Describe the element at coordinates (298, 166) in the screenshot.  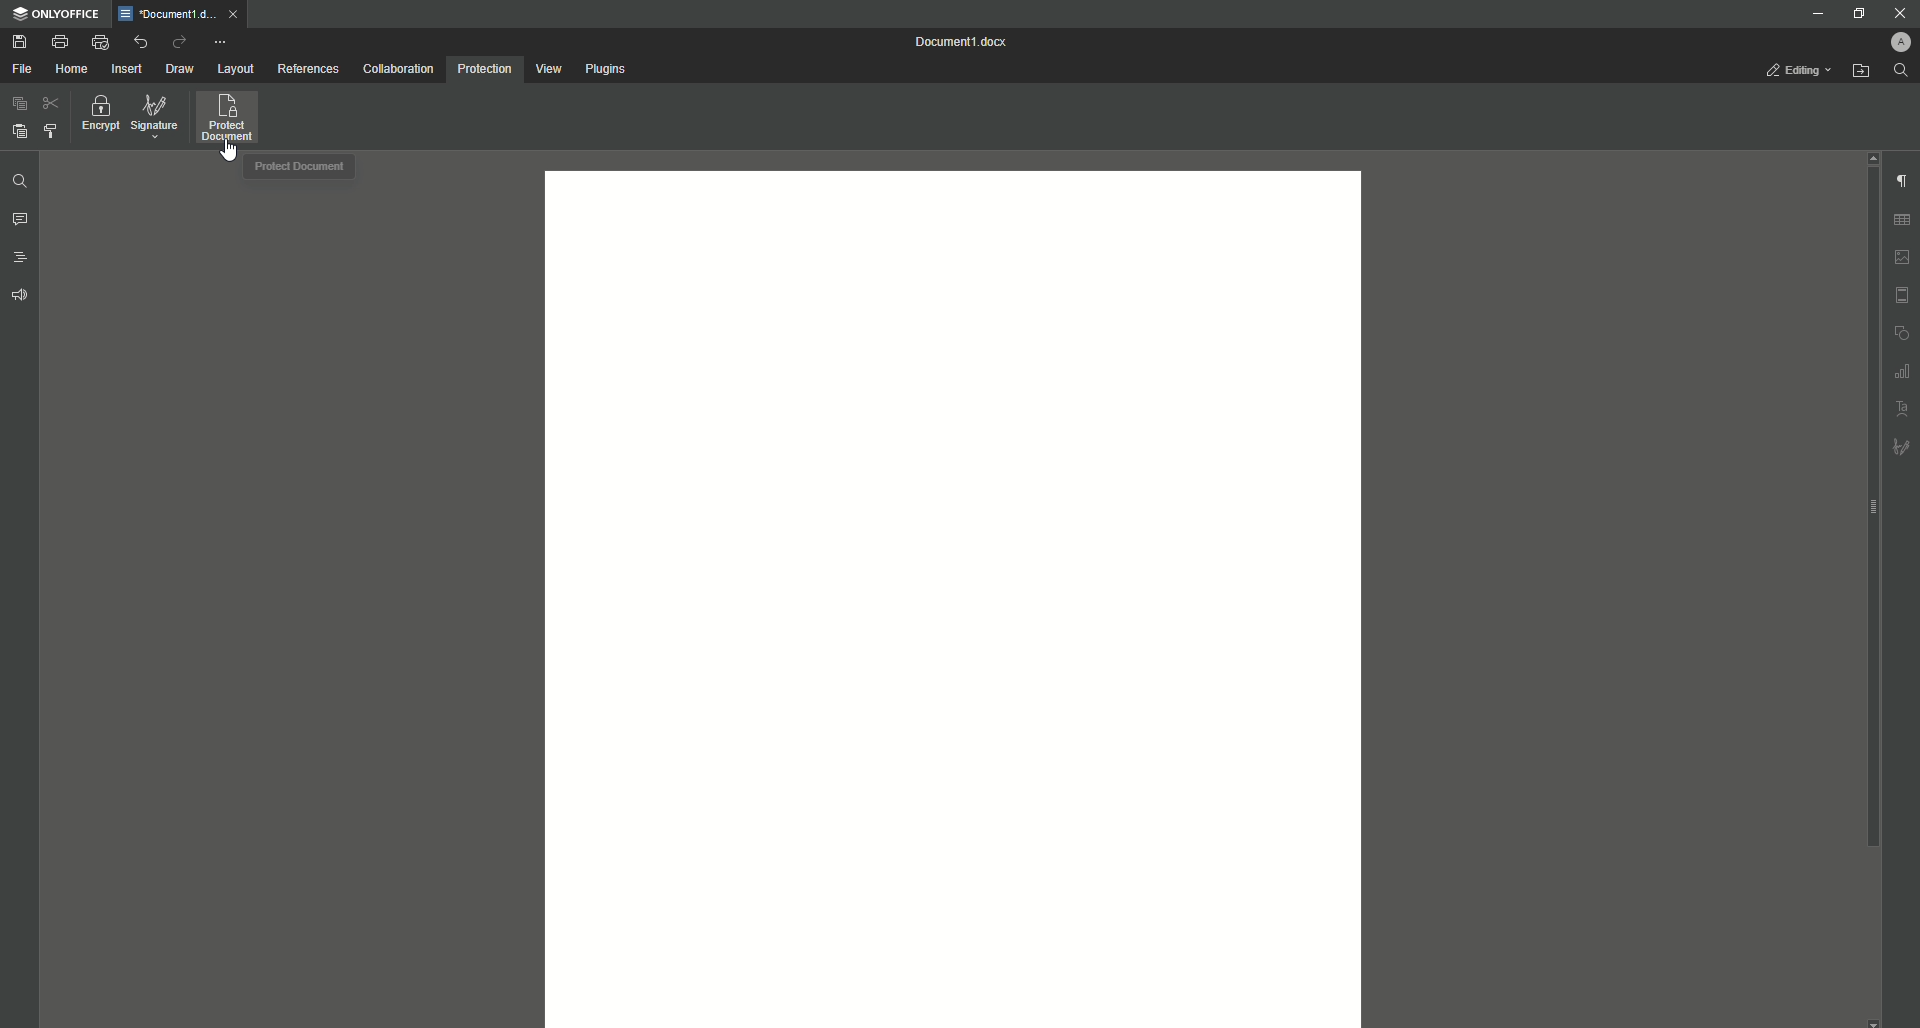
I see `Protected Document` at that location.